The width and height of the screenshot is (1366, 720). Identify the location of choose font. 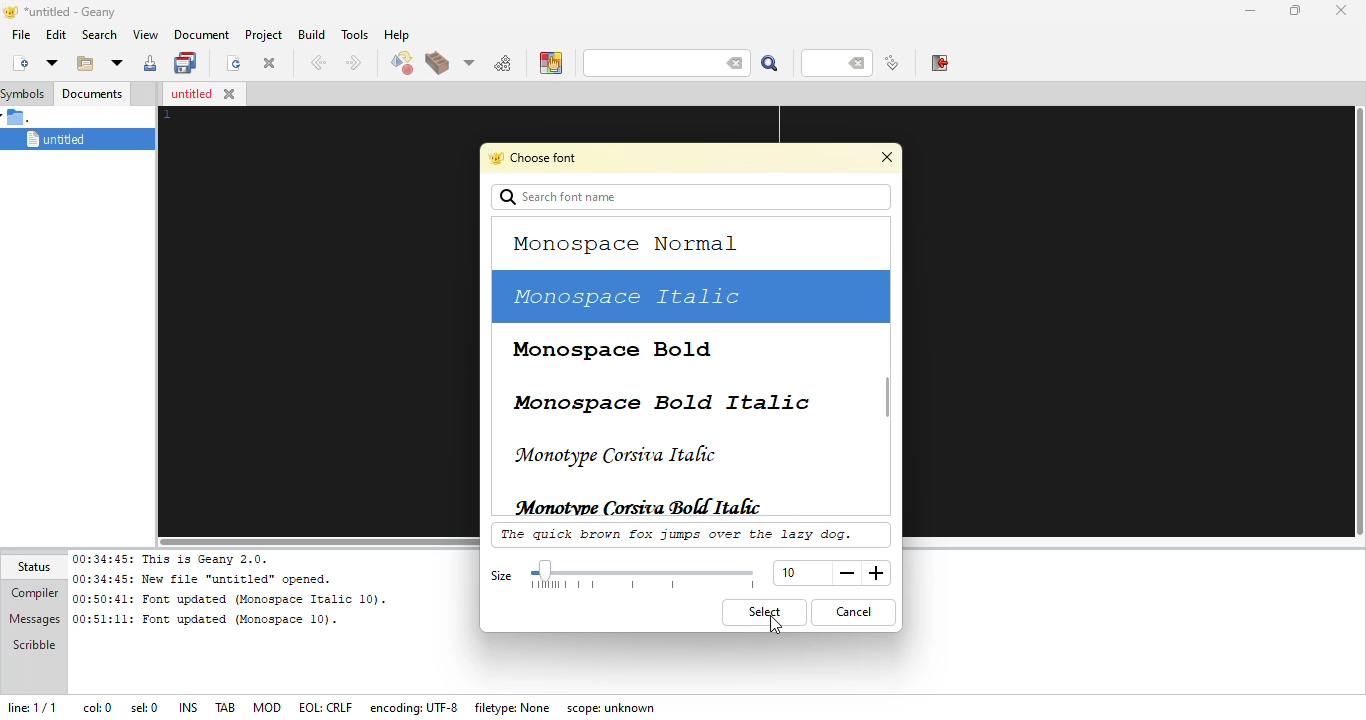
(534, 158).